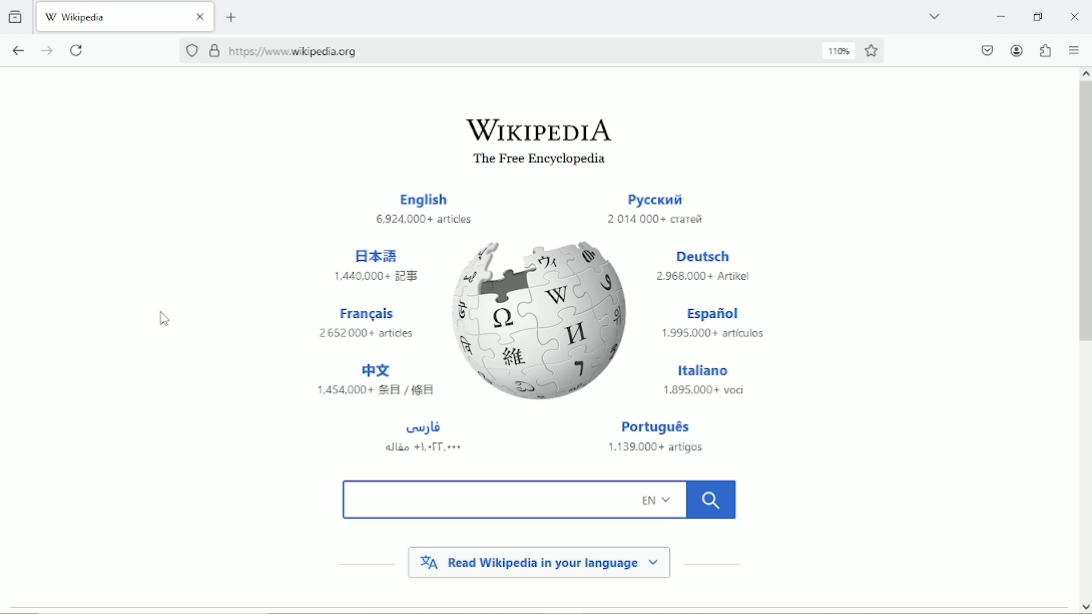 This screenshot has height=614, width=1092. I want to click on verified by DigiCert Inc, so click(214, 50).